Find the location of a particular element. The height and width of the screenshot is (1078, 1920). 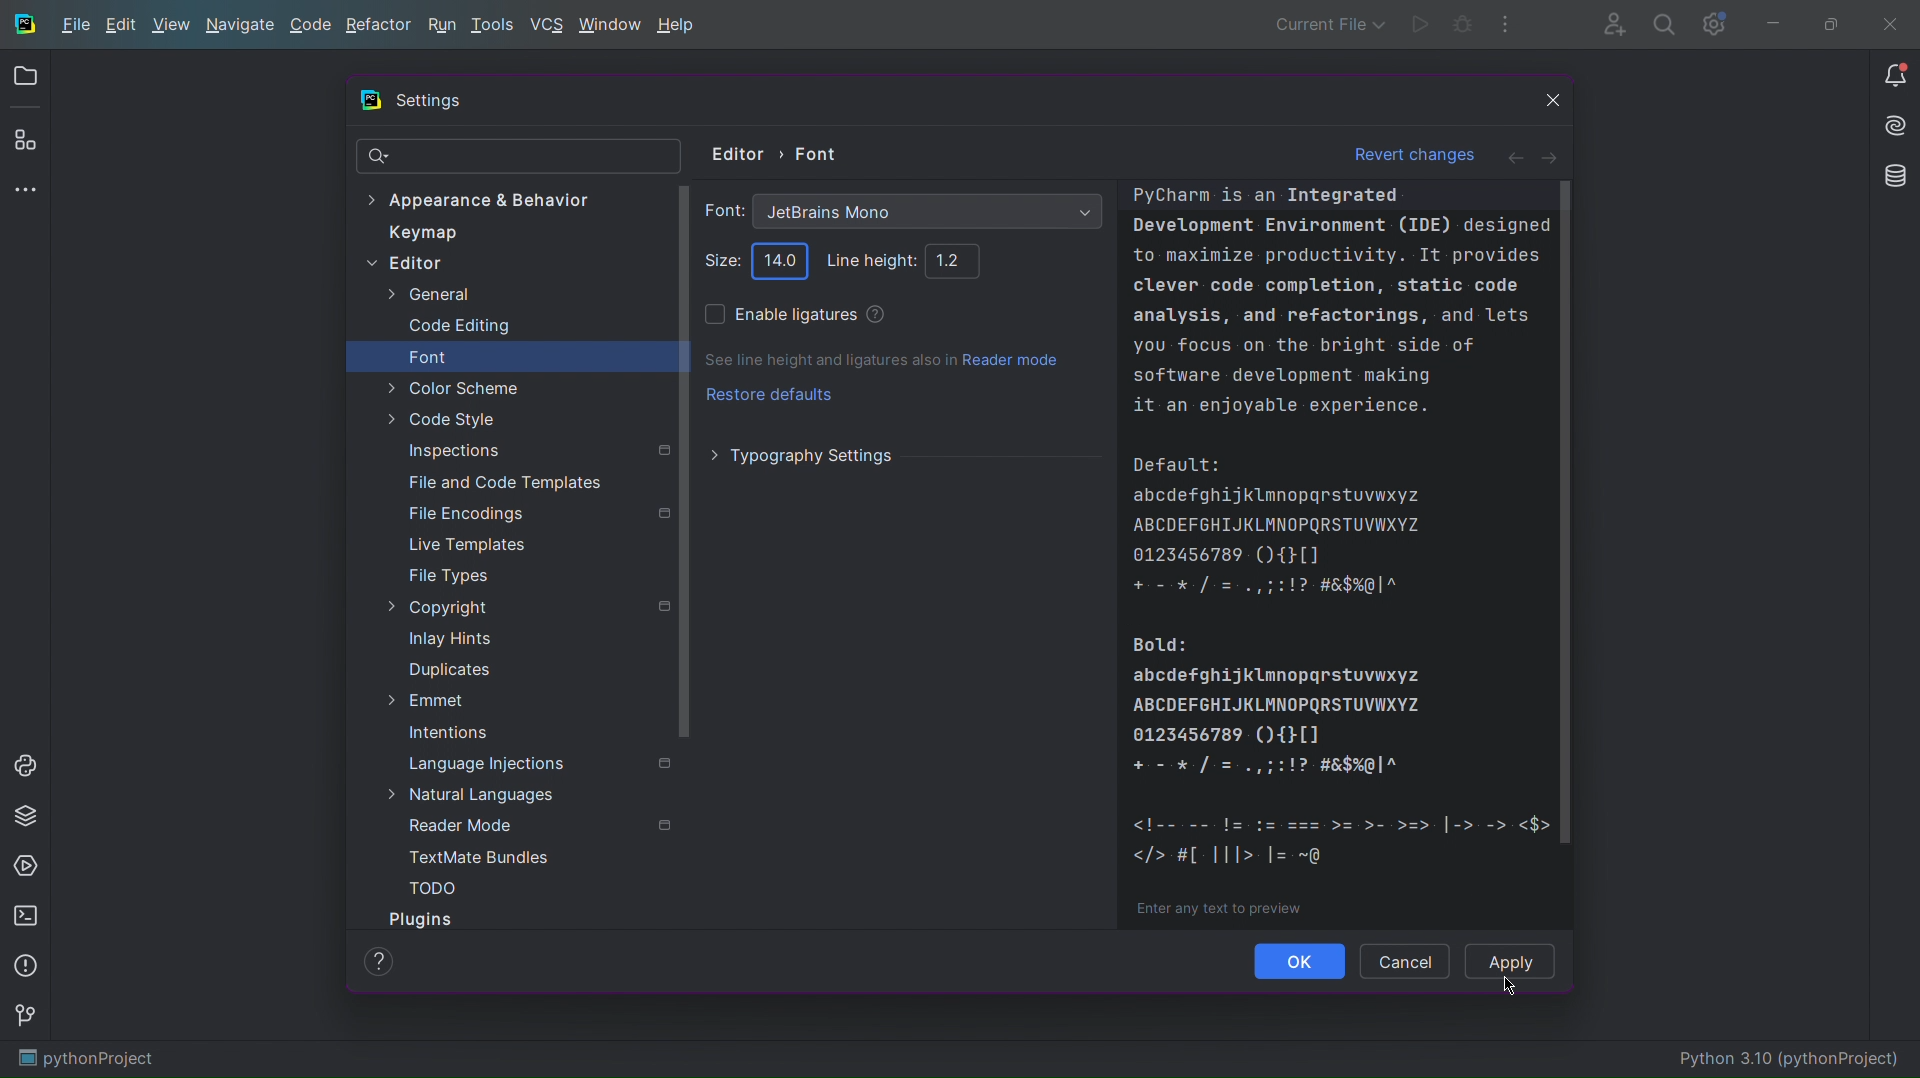

Back is located at coordinates (1513, 156).